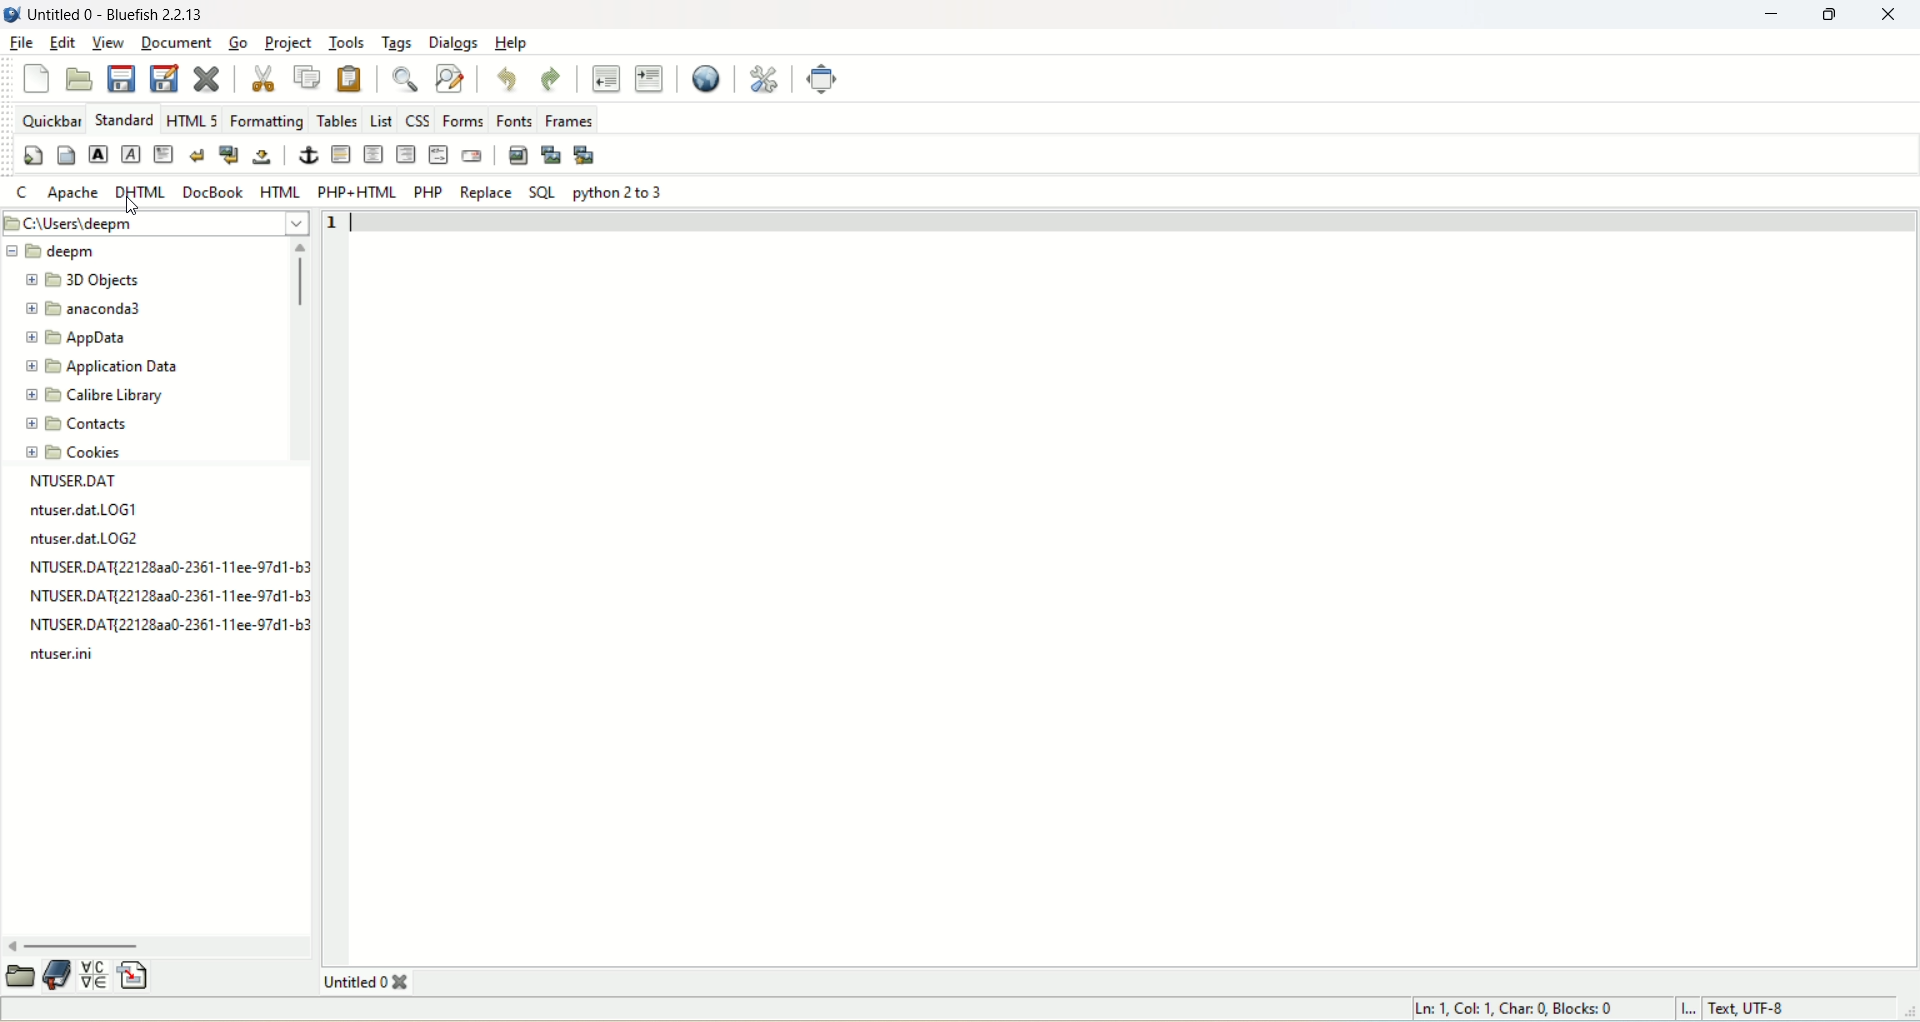 The width and height of the screenshot is (1920, 1022). What do you see at coordinates (131, 153) in the screenshot?
I see `emphasize` at bounding box center [131, 153].